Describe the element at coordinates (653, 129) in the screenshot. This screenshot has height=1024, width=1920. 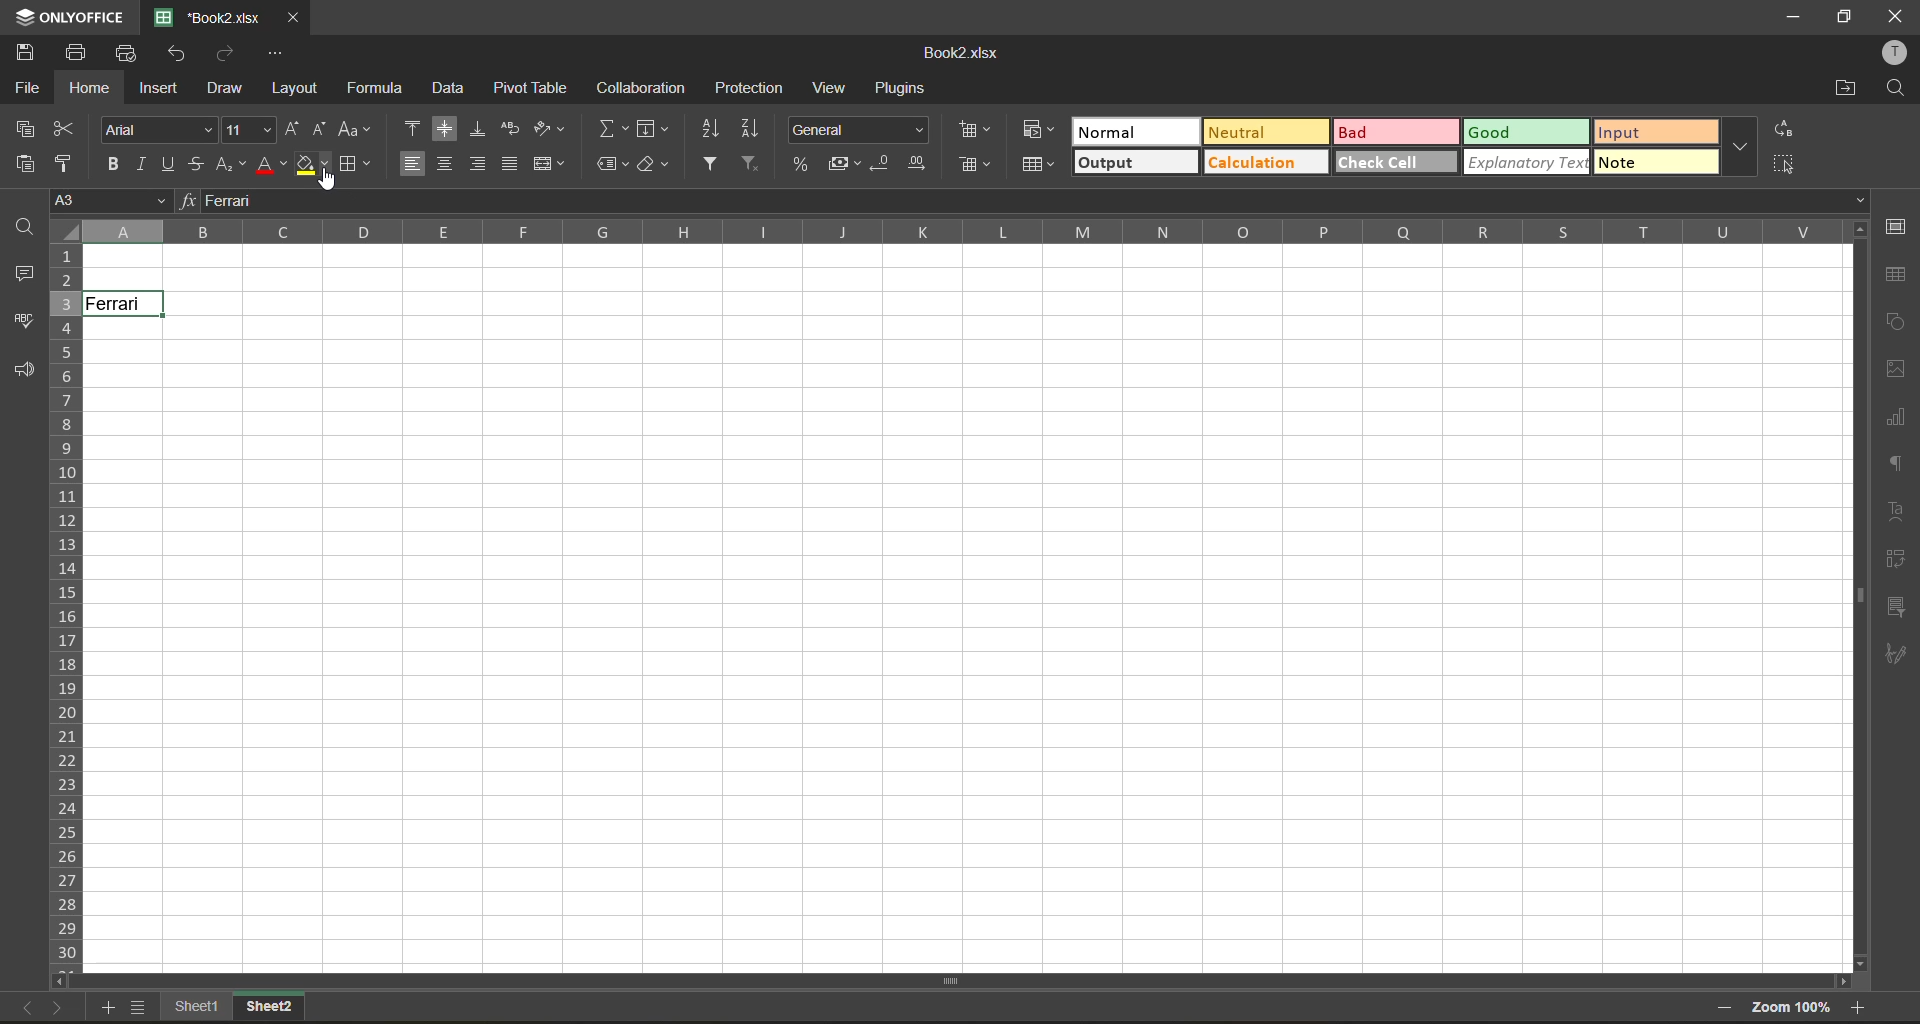
I see `fields` at that location.